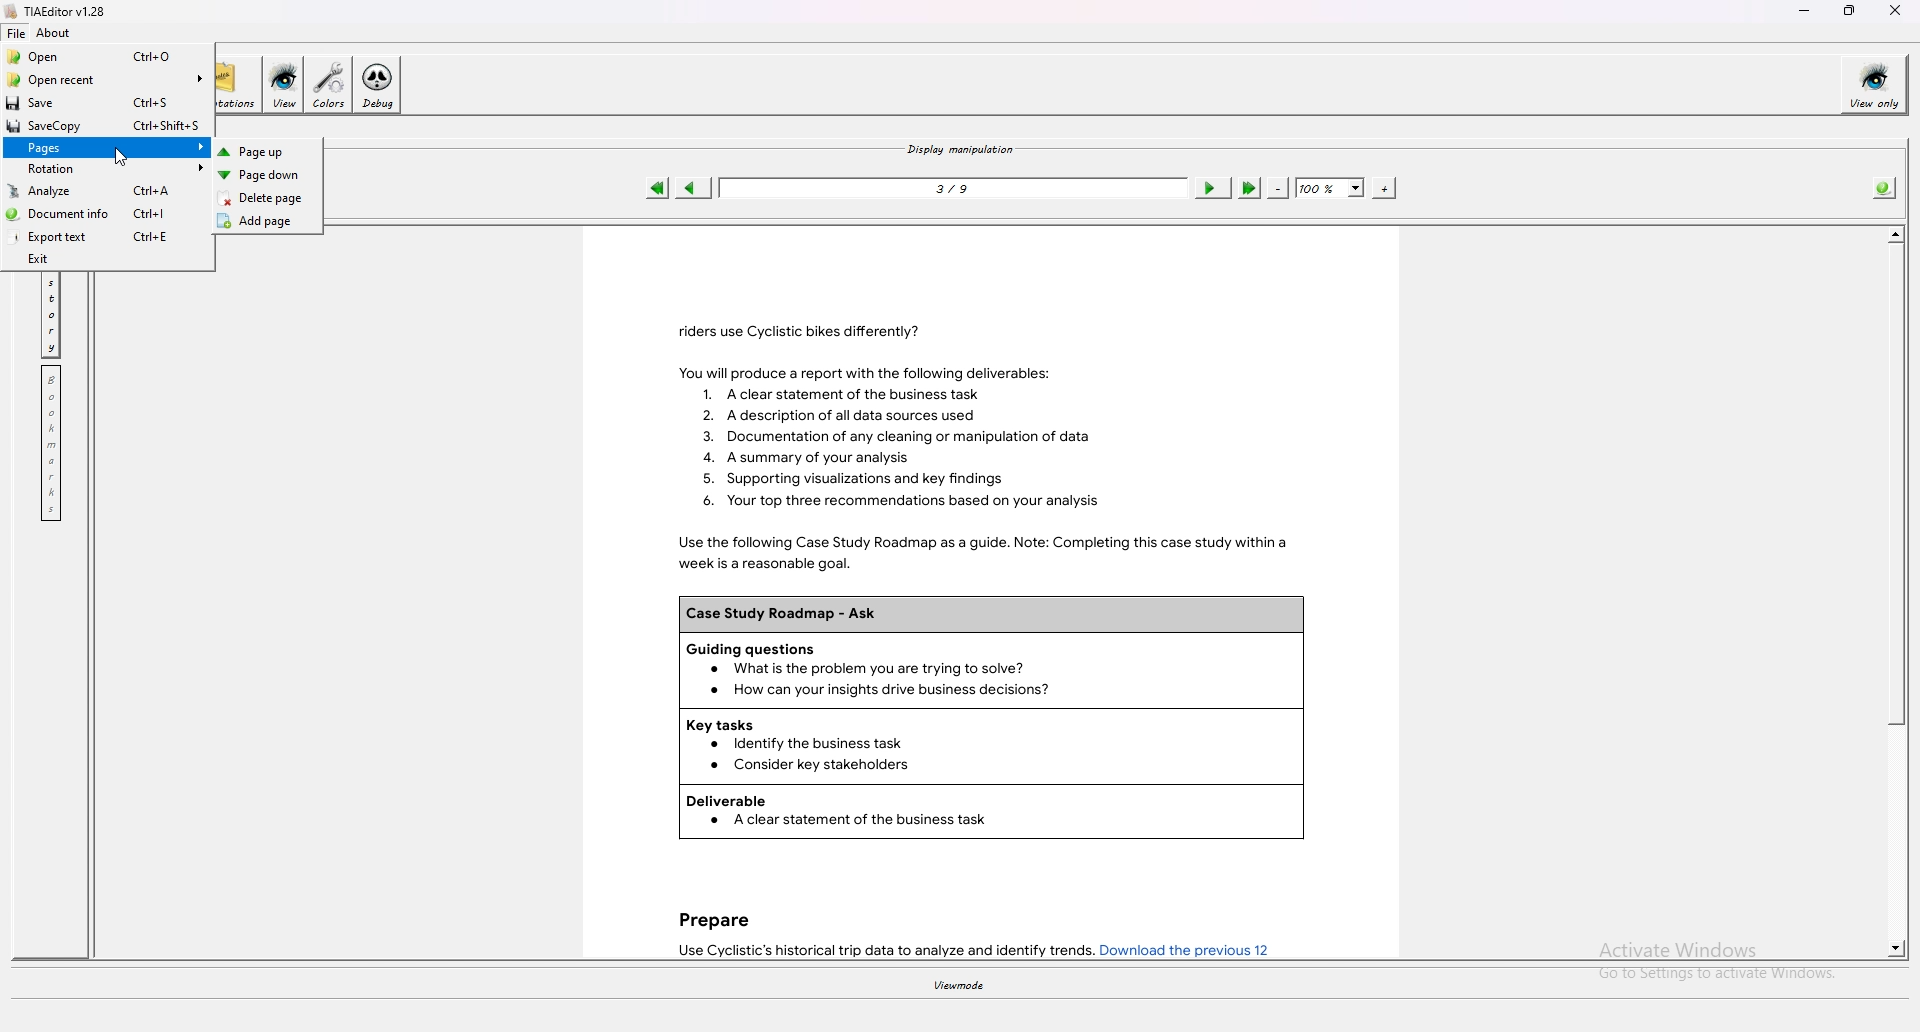 This screenshot has width=1920, height=1032. Describe the element at coordinates (878, 950) in the screenshot. I see `Use Cyclistic’s historical trip data to analyze and identify trends.` at that location.